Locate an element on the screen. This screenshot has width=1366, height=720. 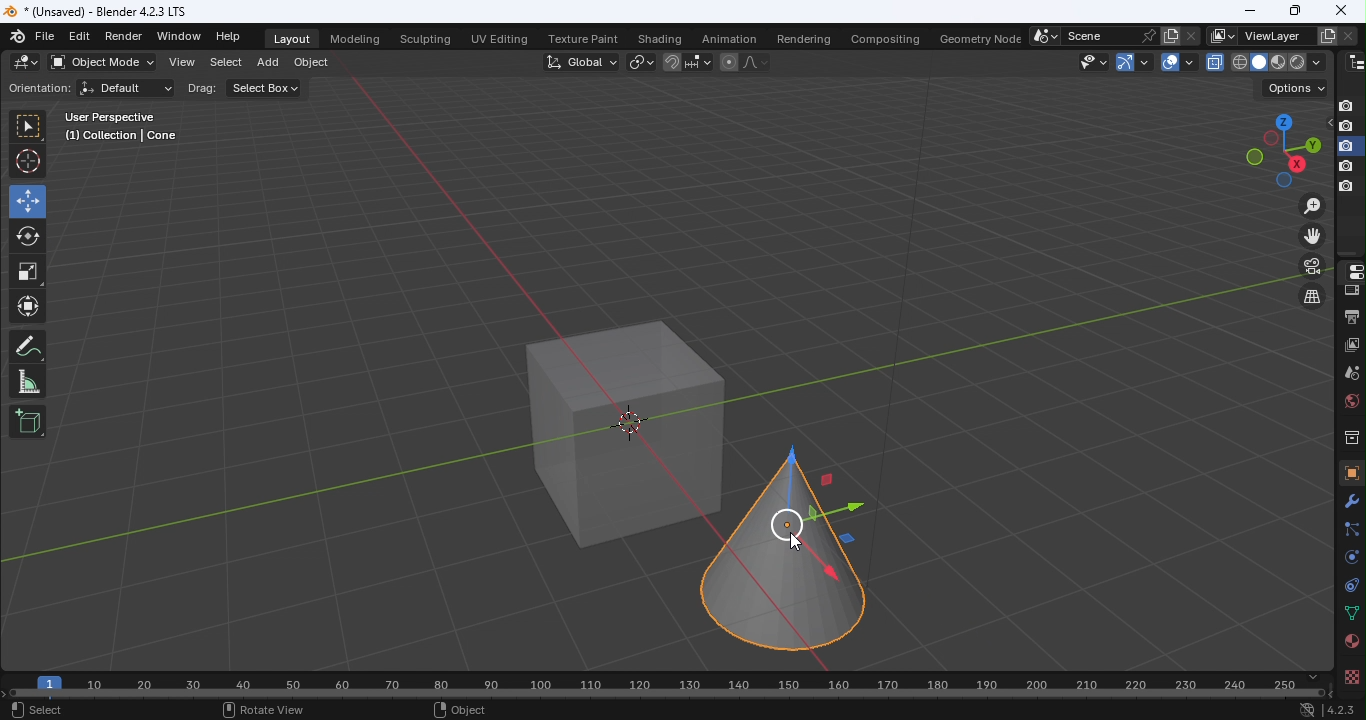
Drag is located at coordinates (201, 88).